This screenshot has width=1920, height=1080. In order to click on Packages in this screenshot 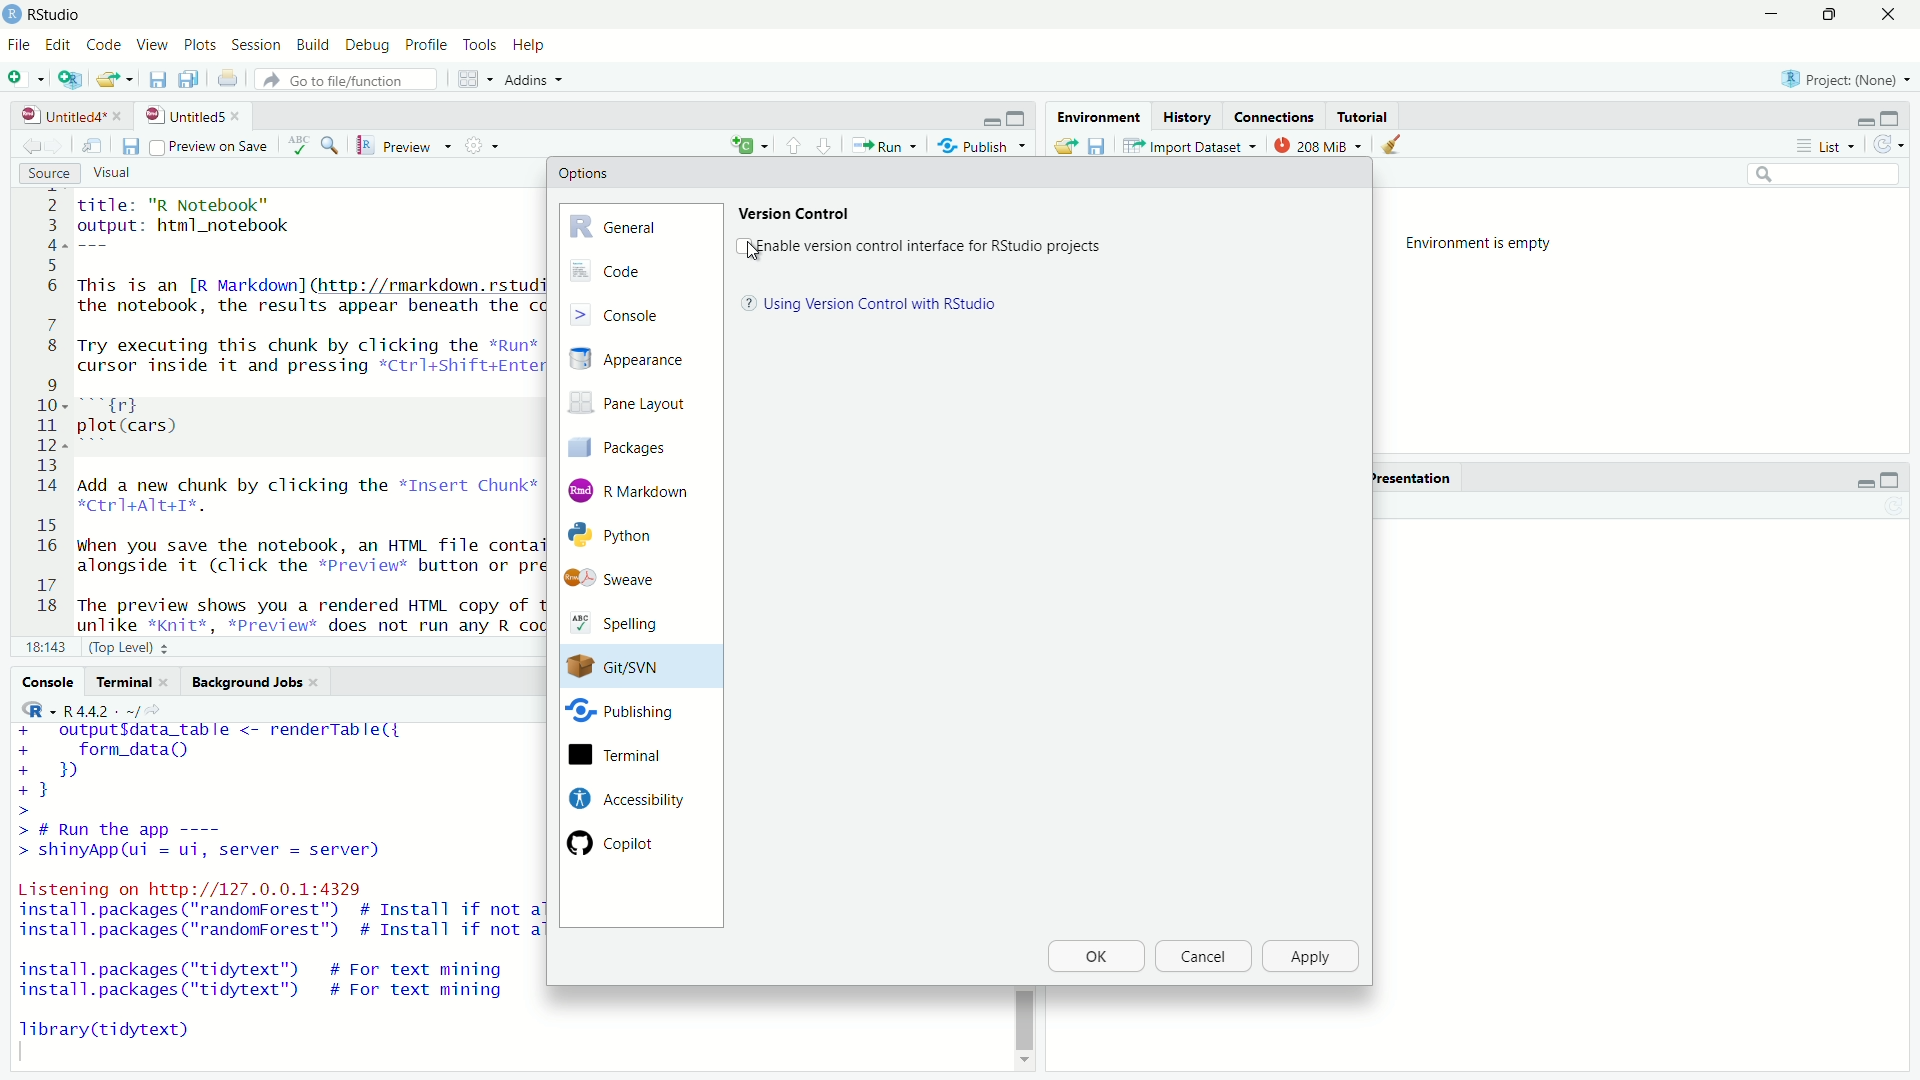, I will do `click(634, 446)`.